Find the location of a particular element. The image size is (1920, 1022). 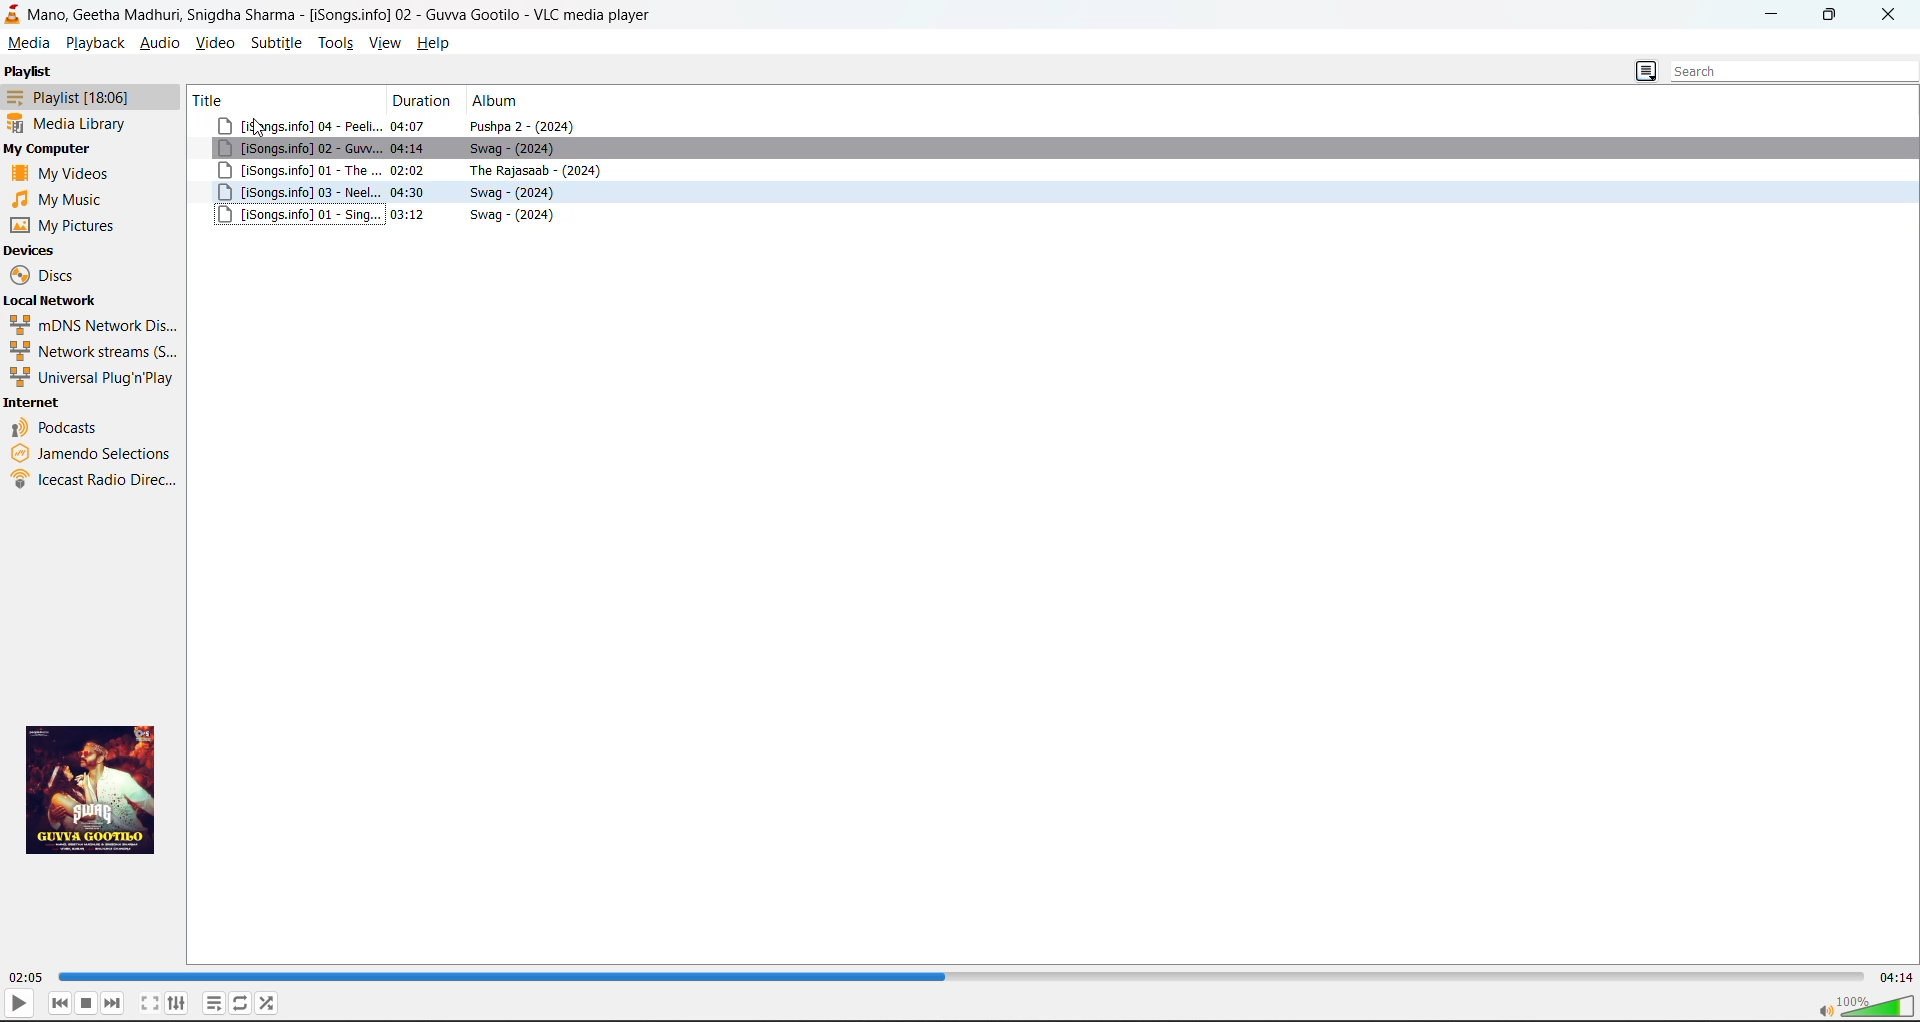

jamendo selections is located at coordinates (94, 451).